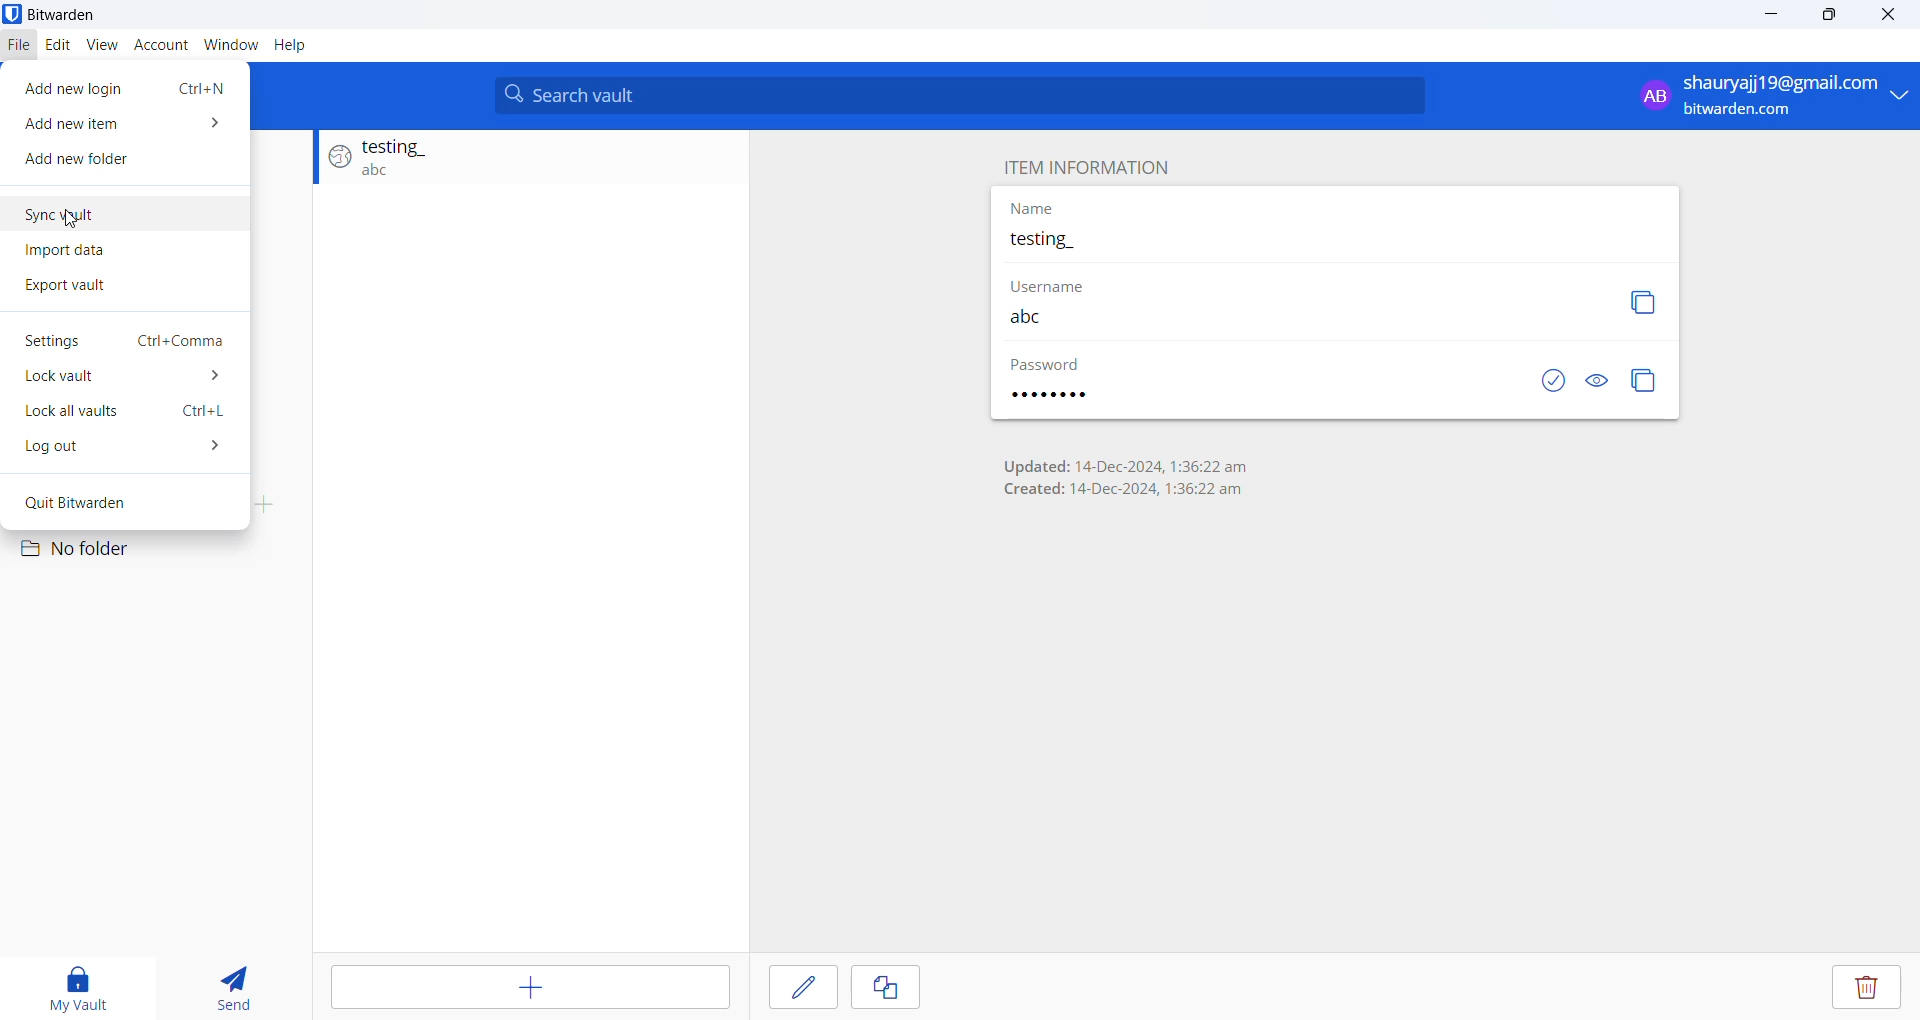 This screenshot has width=1920, height=1020. I want to click on Cancel, so click(899, 989).